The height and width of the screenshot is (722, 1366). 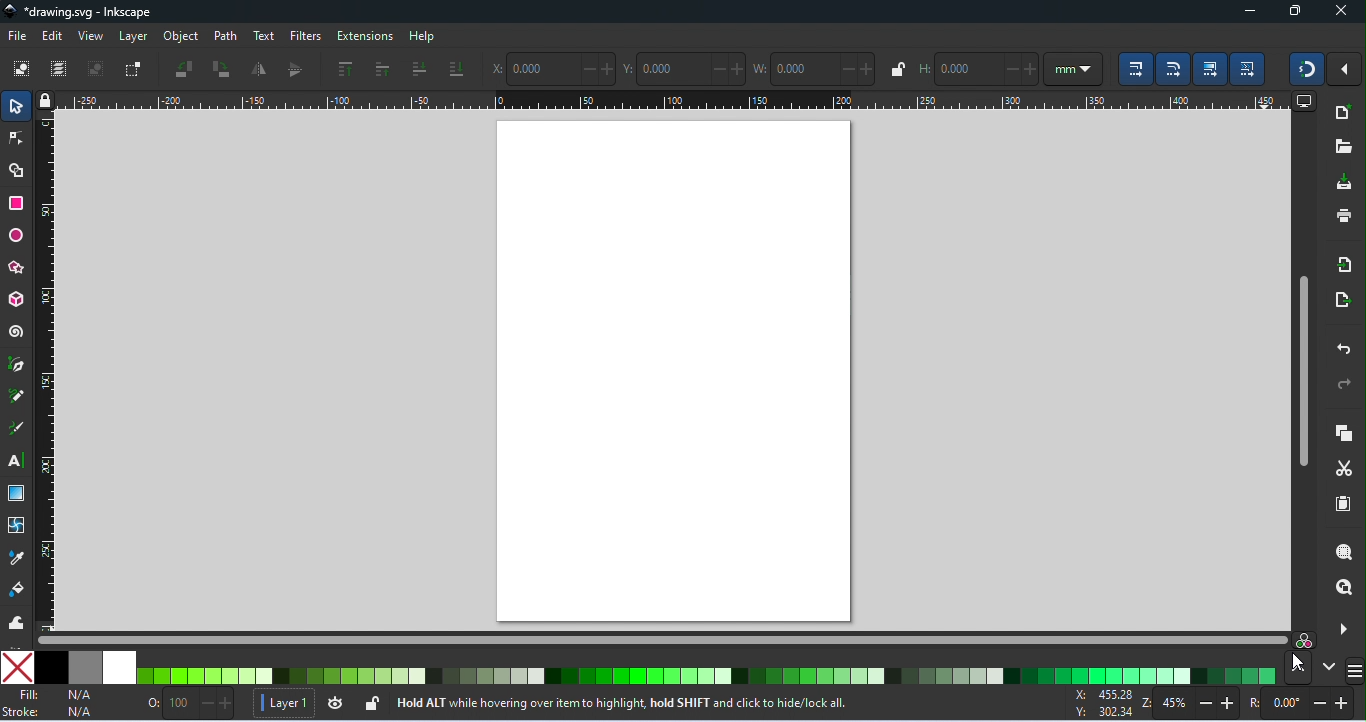 I want to click on select all, so click(x=23, y=69).